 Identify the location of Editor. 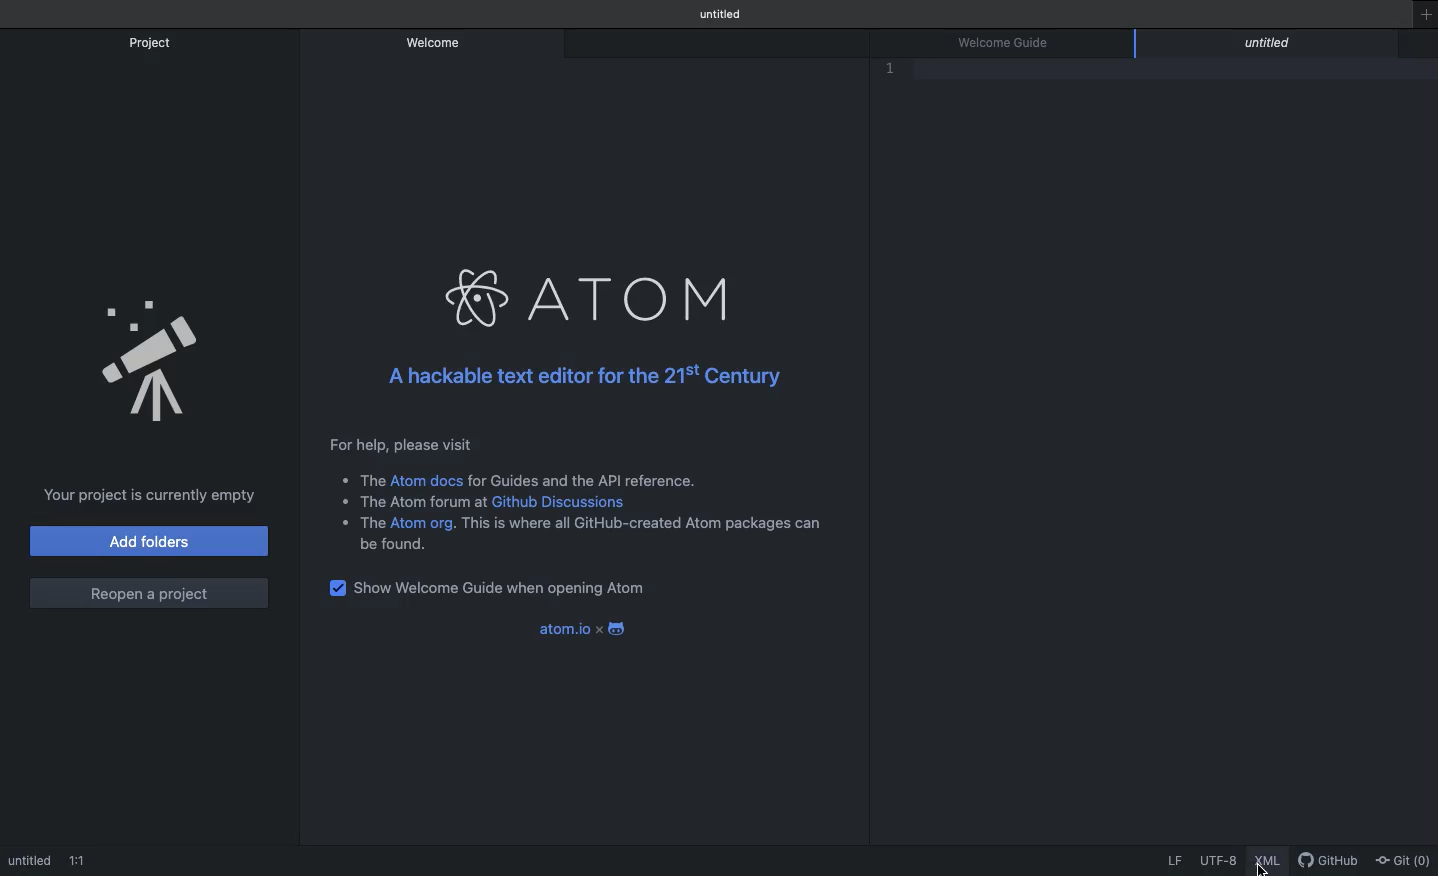
(52, 860).